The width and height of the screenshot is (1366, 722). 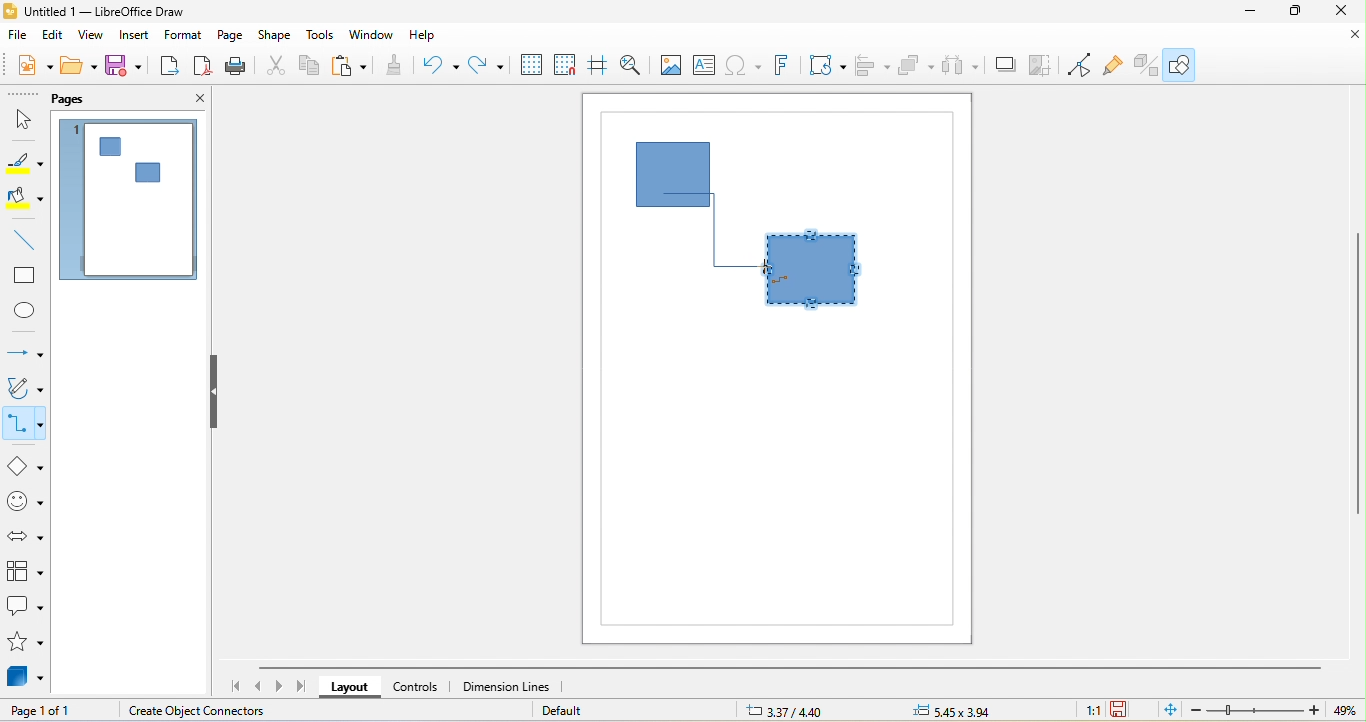 I want to click on show draw function, so click(x=1187, y=64).